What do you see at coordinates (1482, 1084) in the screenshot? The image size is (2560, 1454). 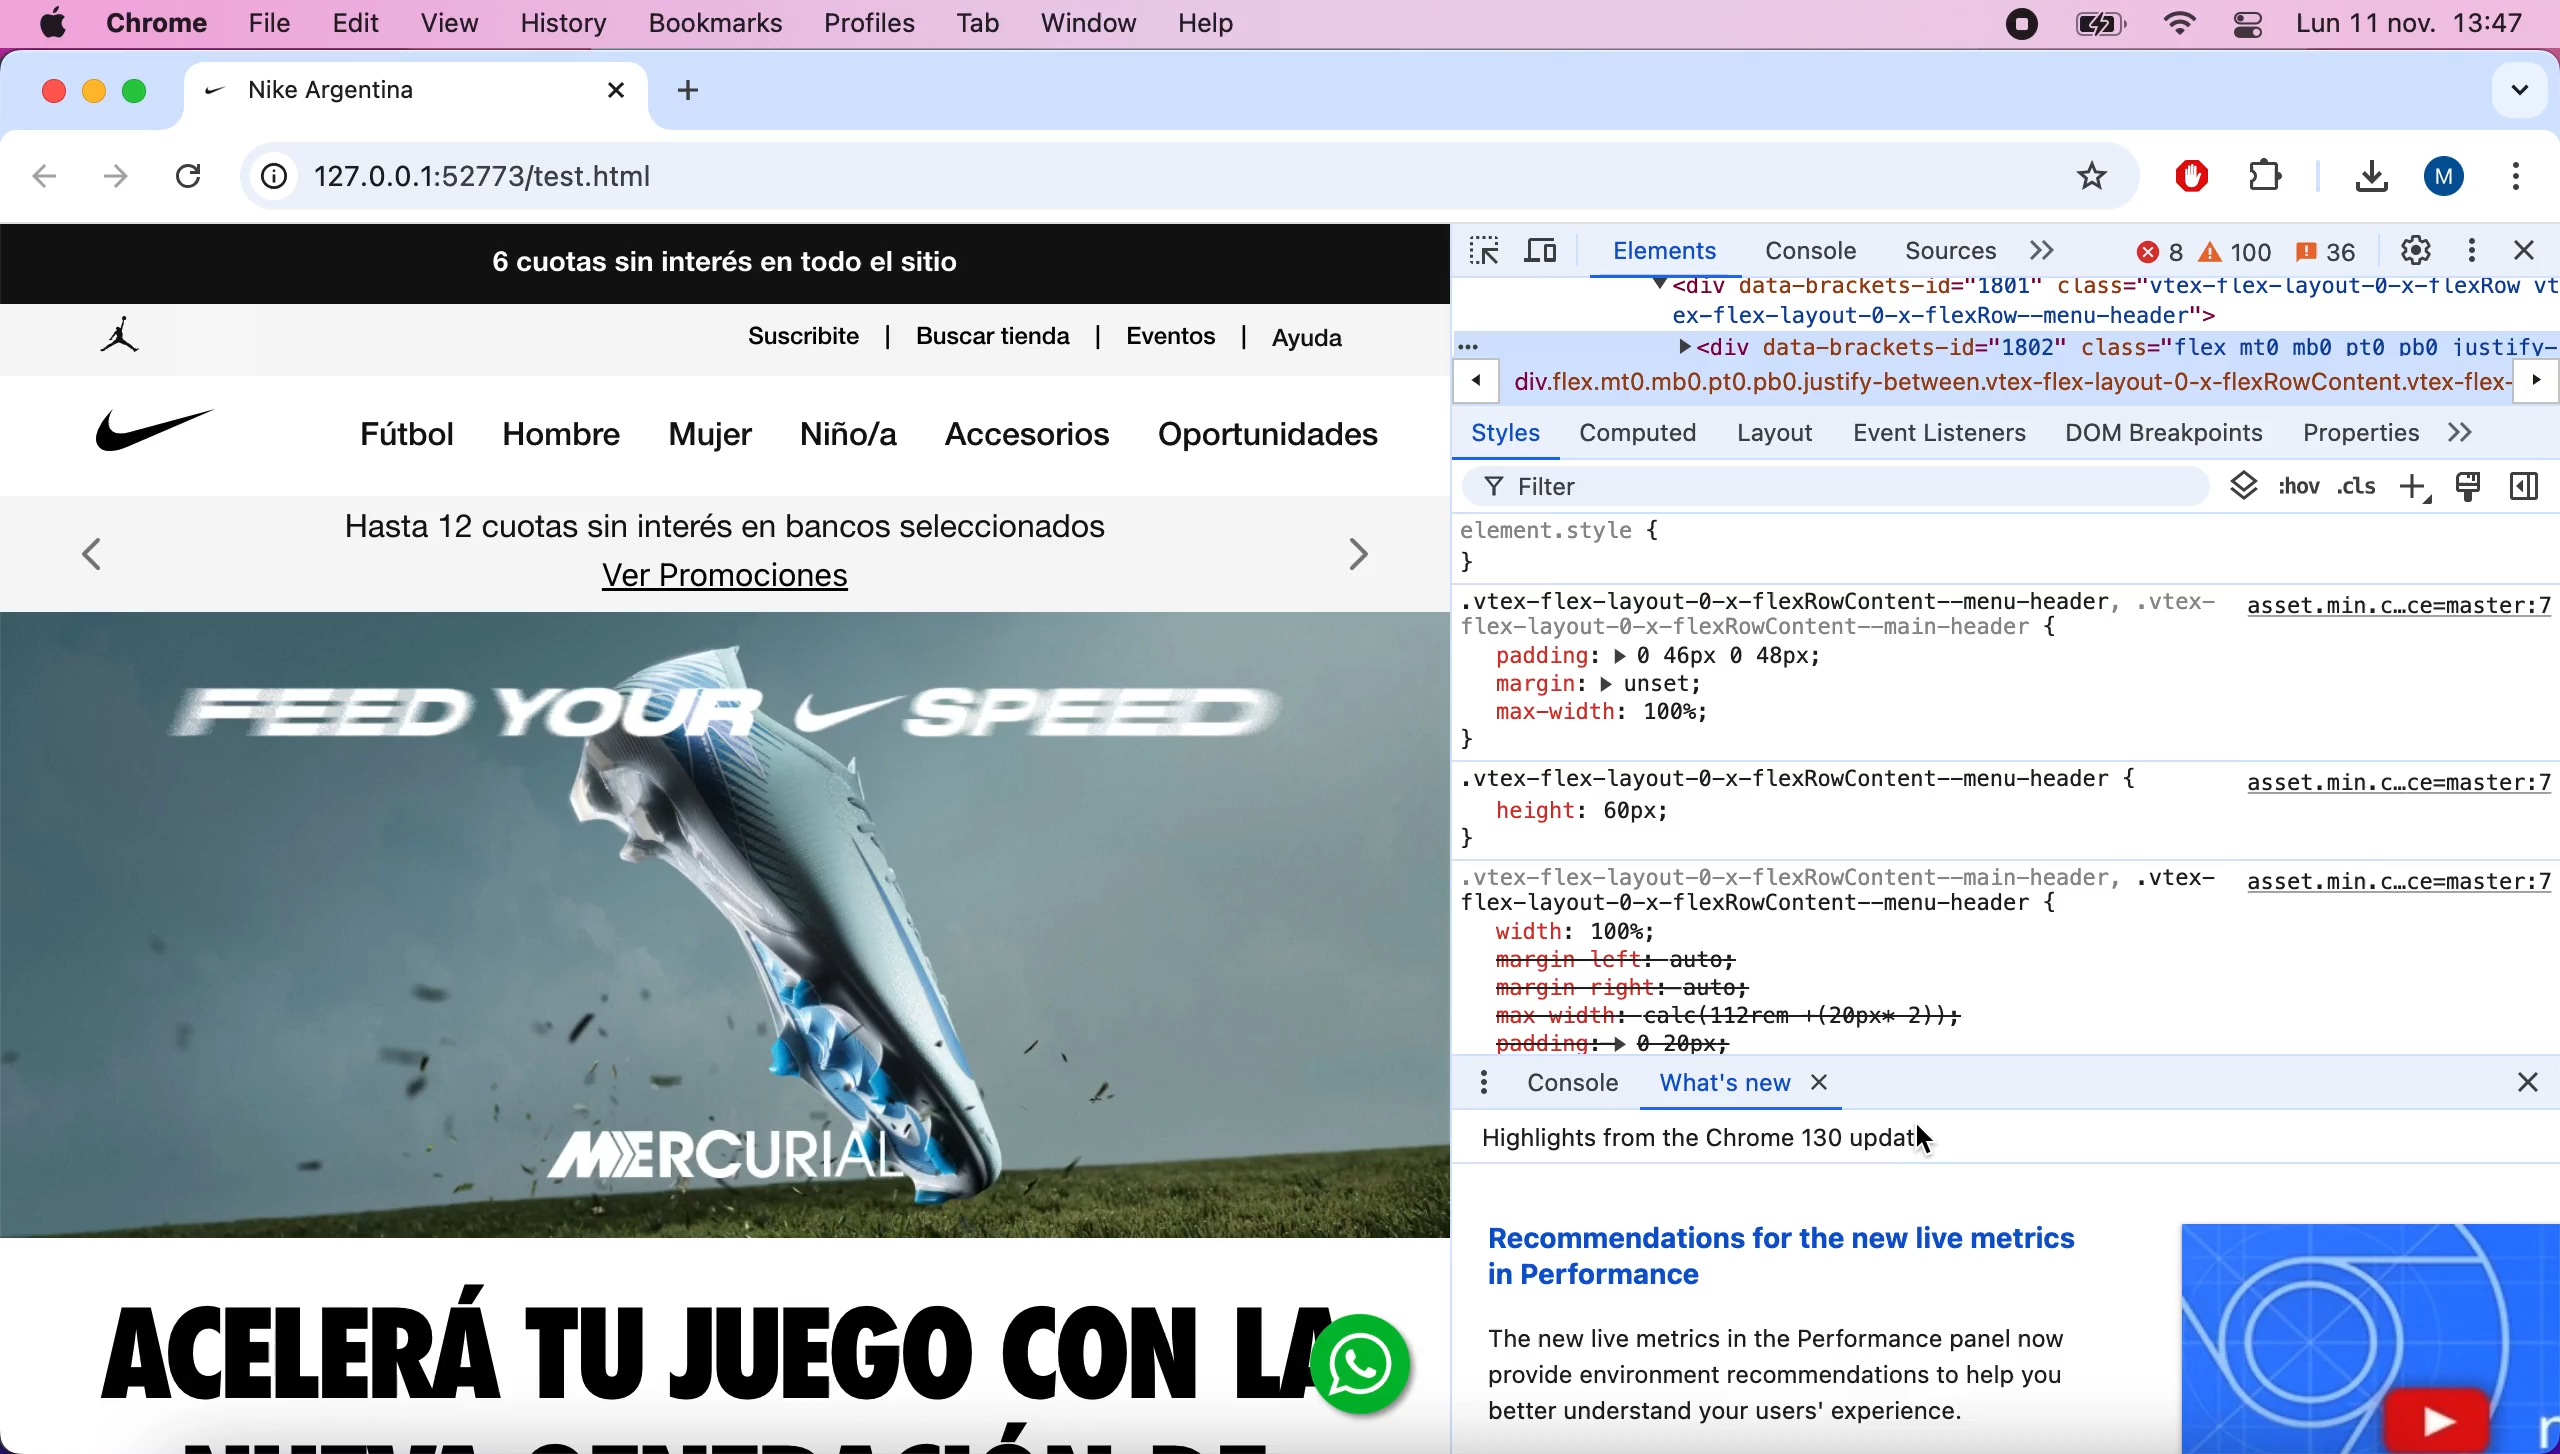 I see `open menu` at bounding box center [1482, 1084].